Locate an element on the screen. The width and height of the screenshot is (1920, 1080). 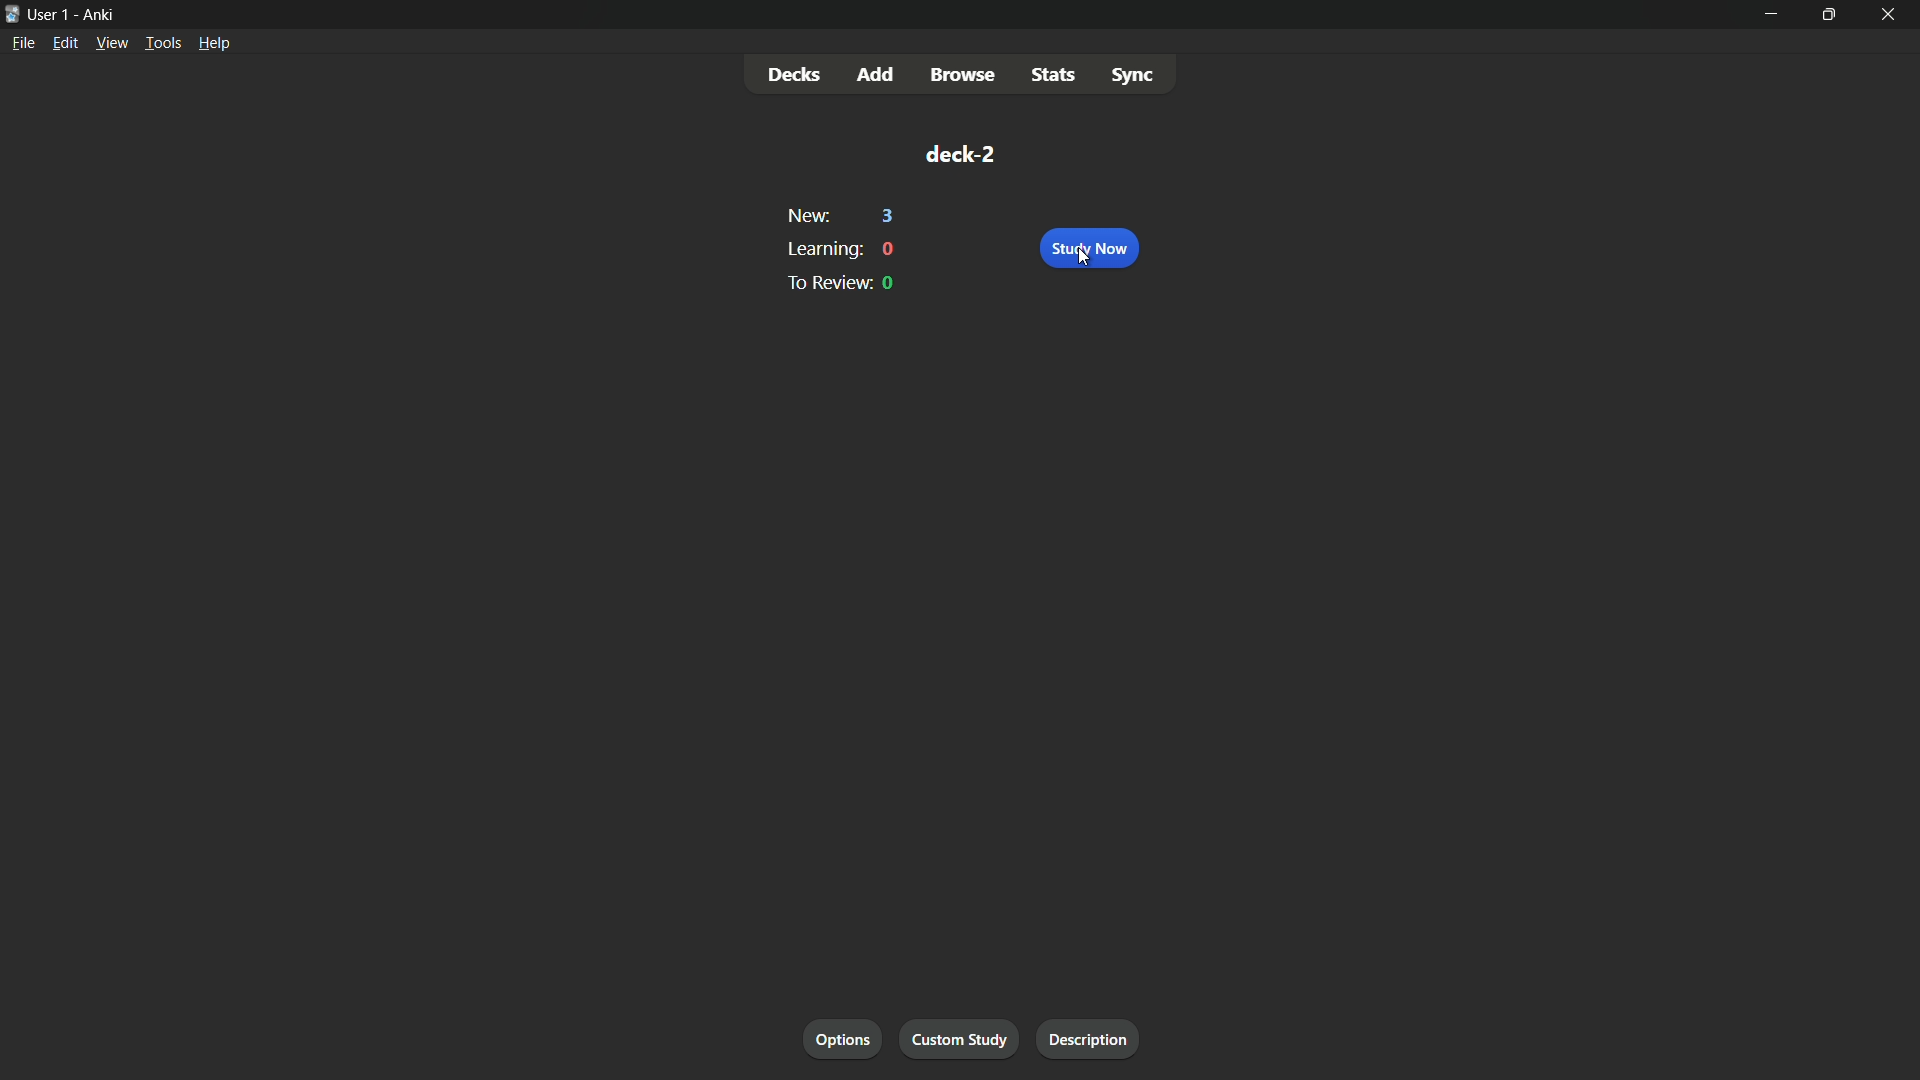
learning is located at coordinates (821, 250).